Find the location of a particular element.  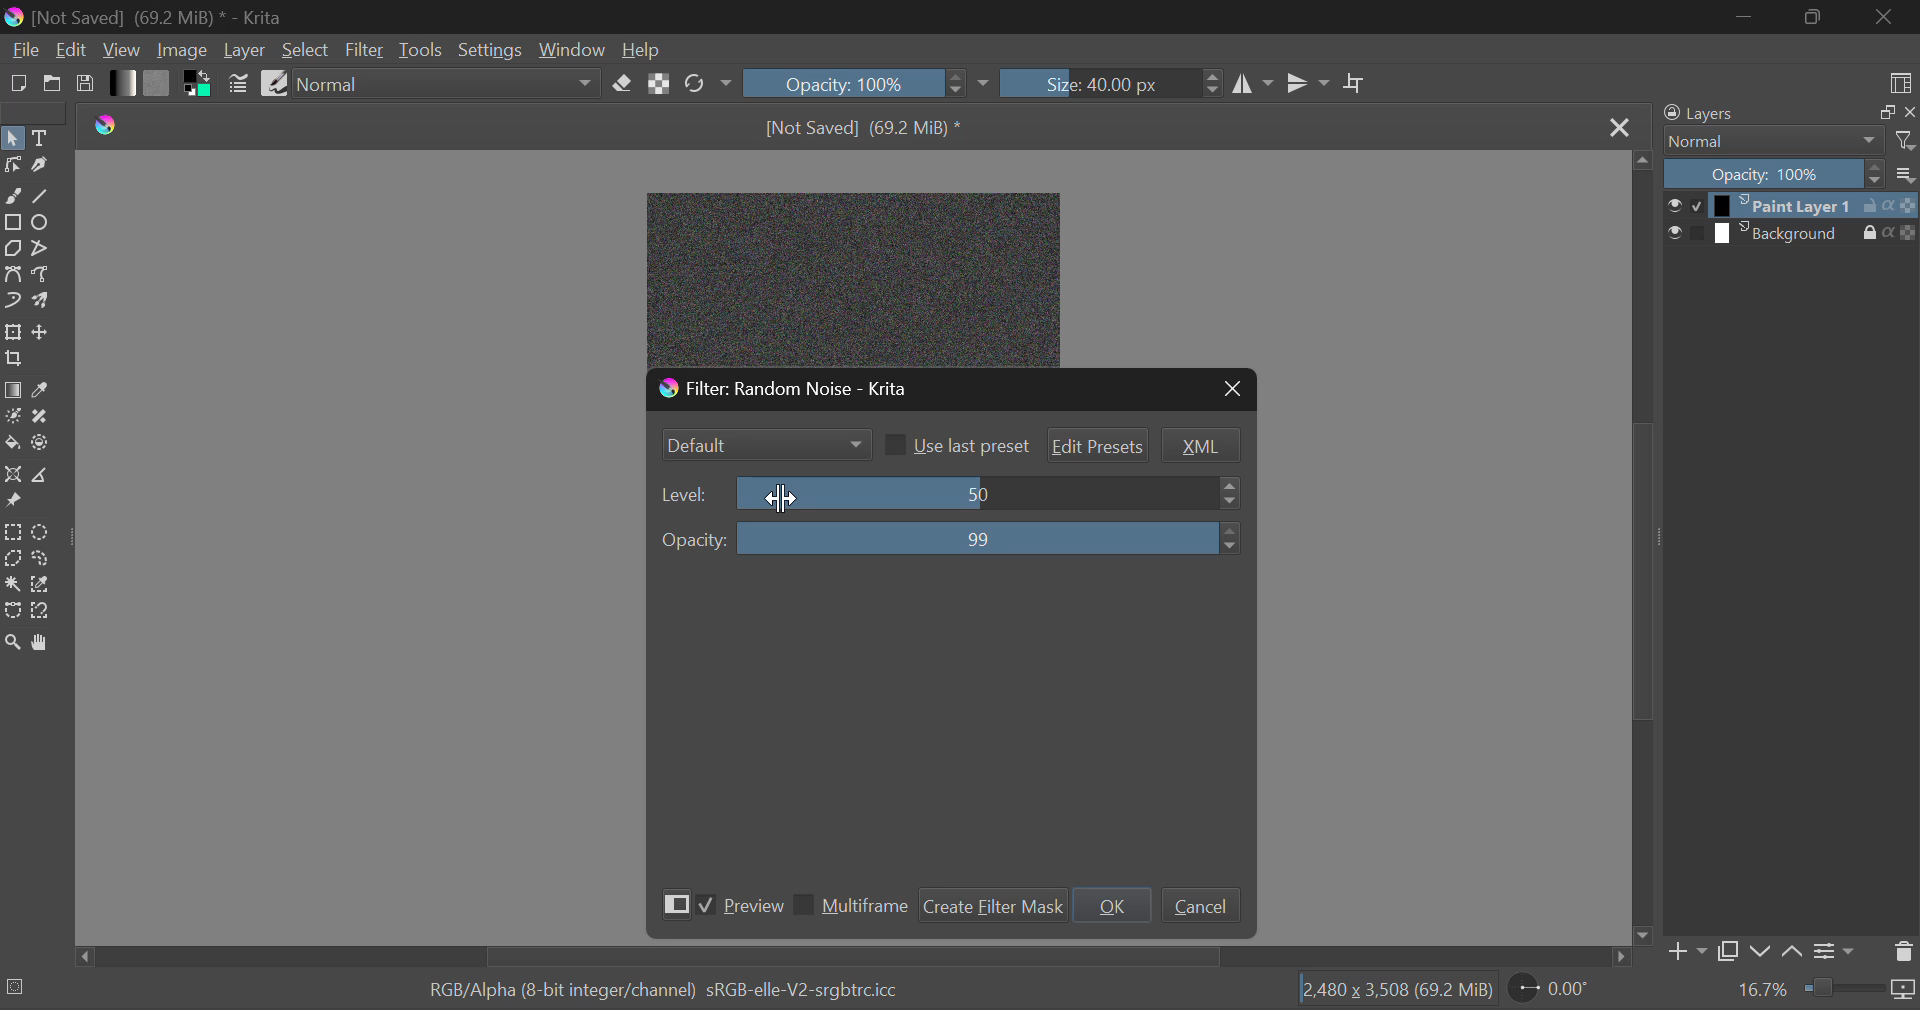

Edit is located at coordinates (72, 51).